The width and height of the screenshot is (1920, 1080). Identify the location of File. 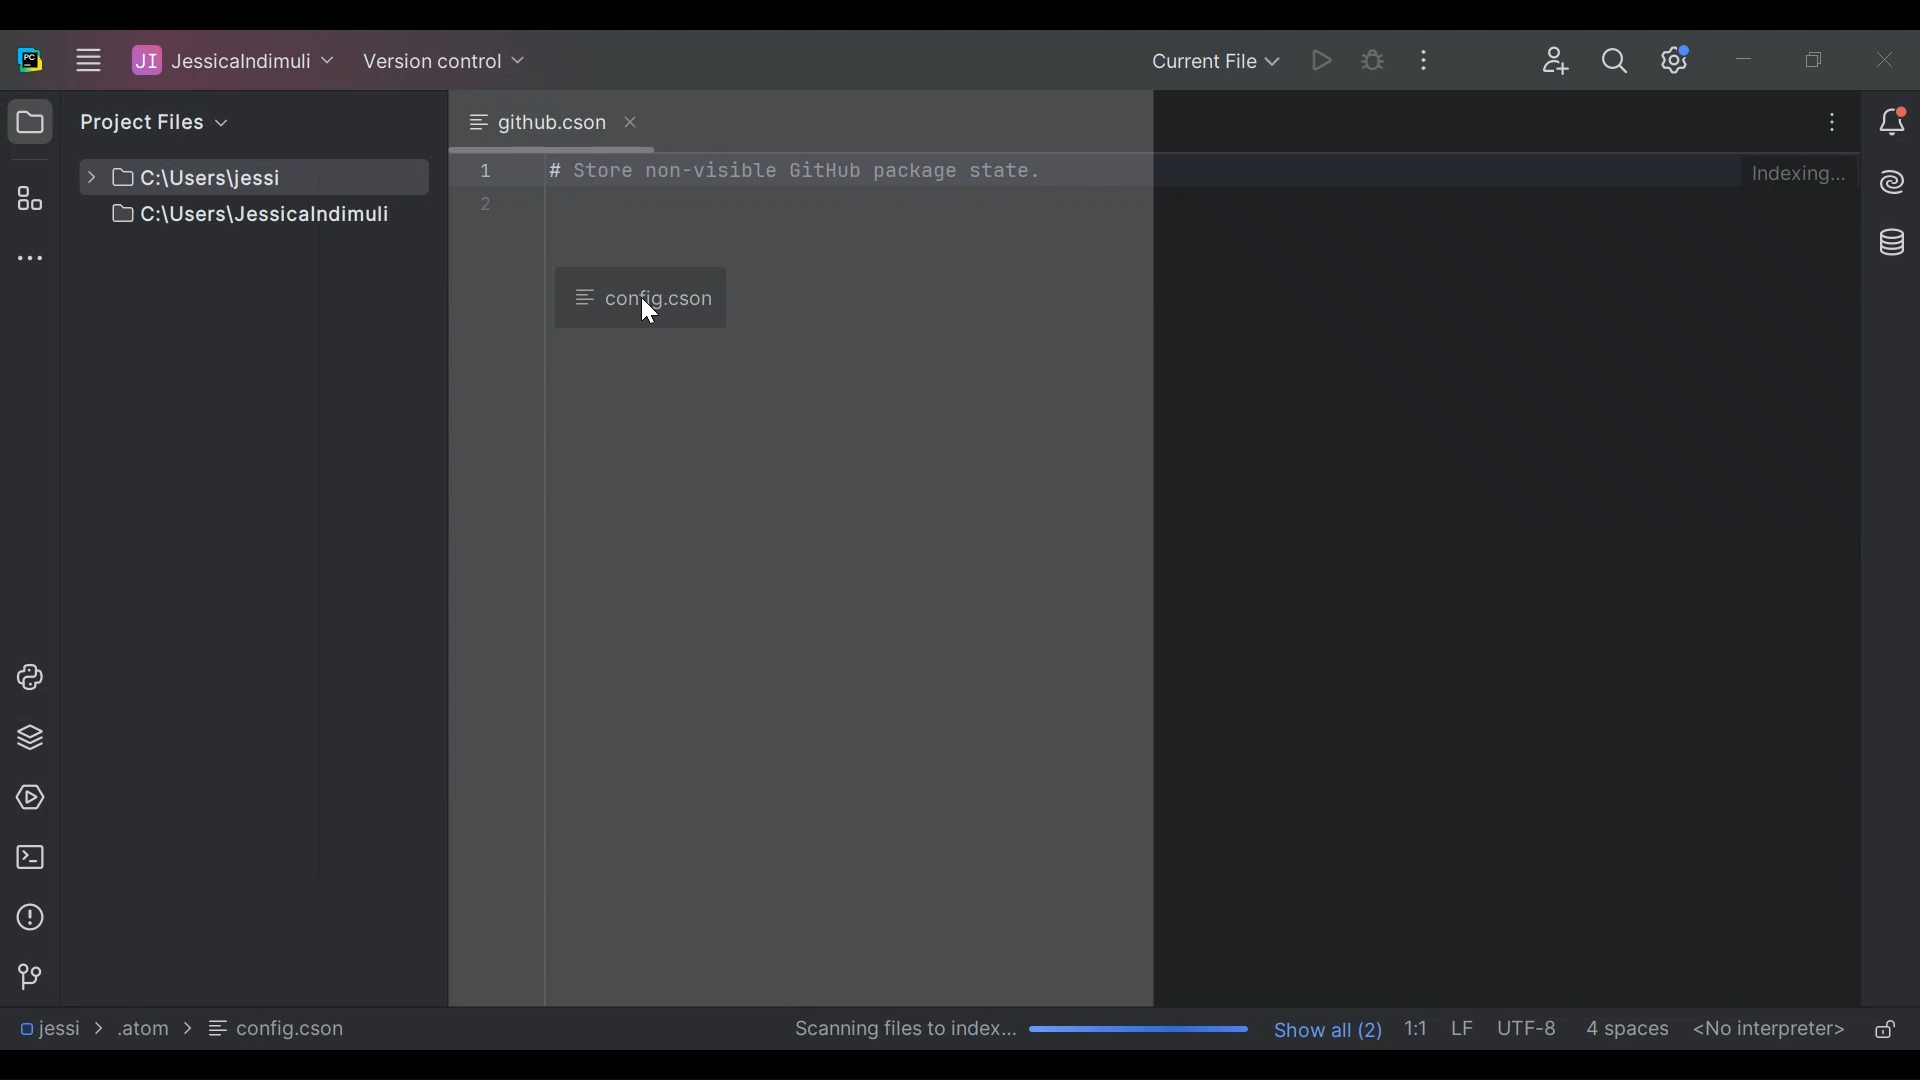
(280, 1028).